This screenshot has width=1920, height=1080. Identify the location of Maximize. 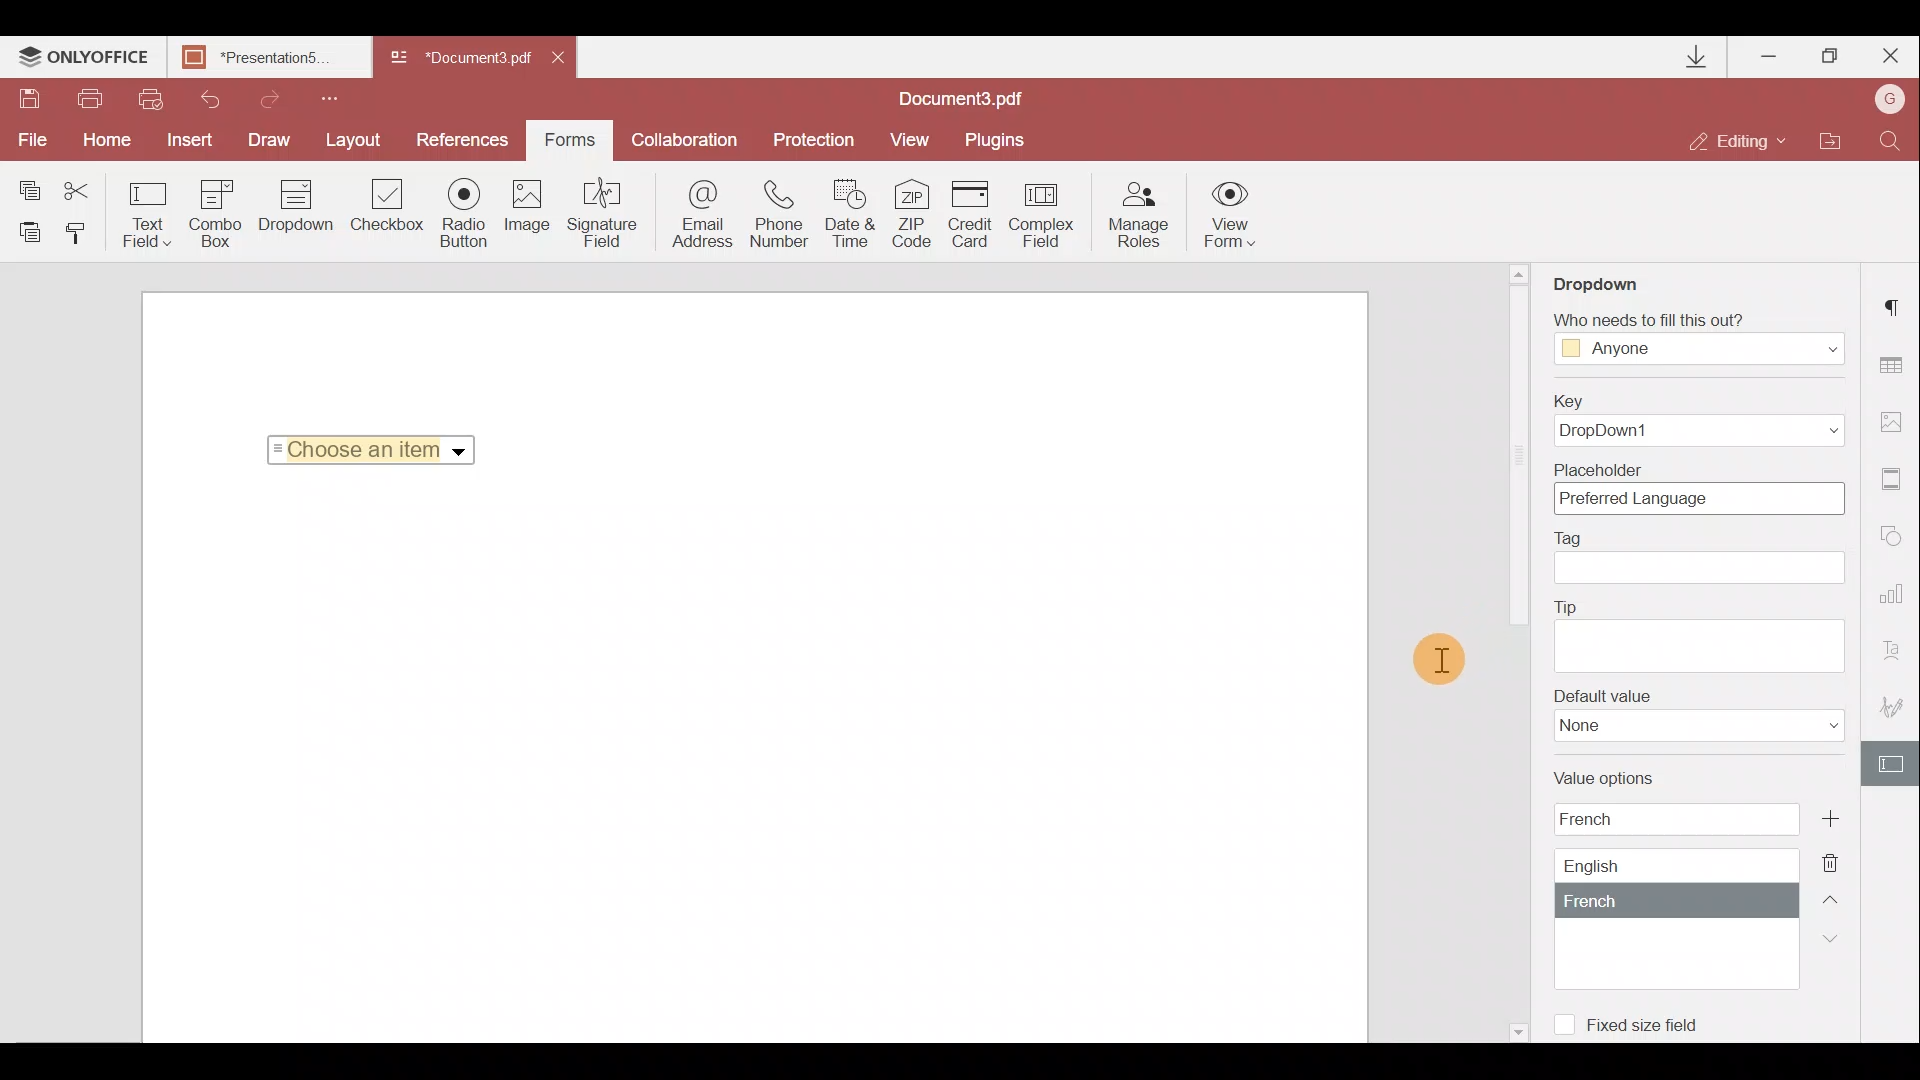
(1831, 56).